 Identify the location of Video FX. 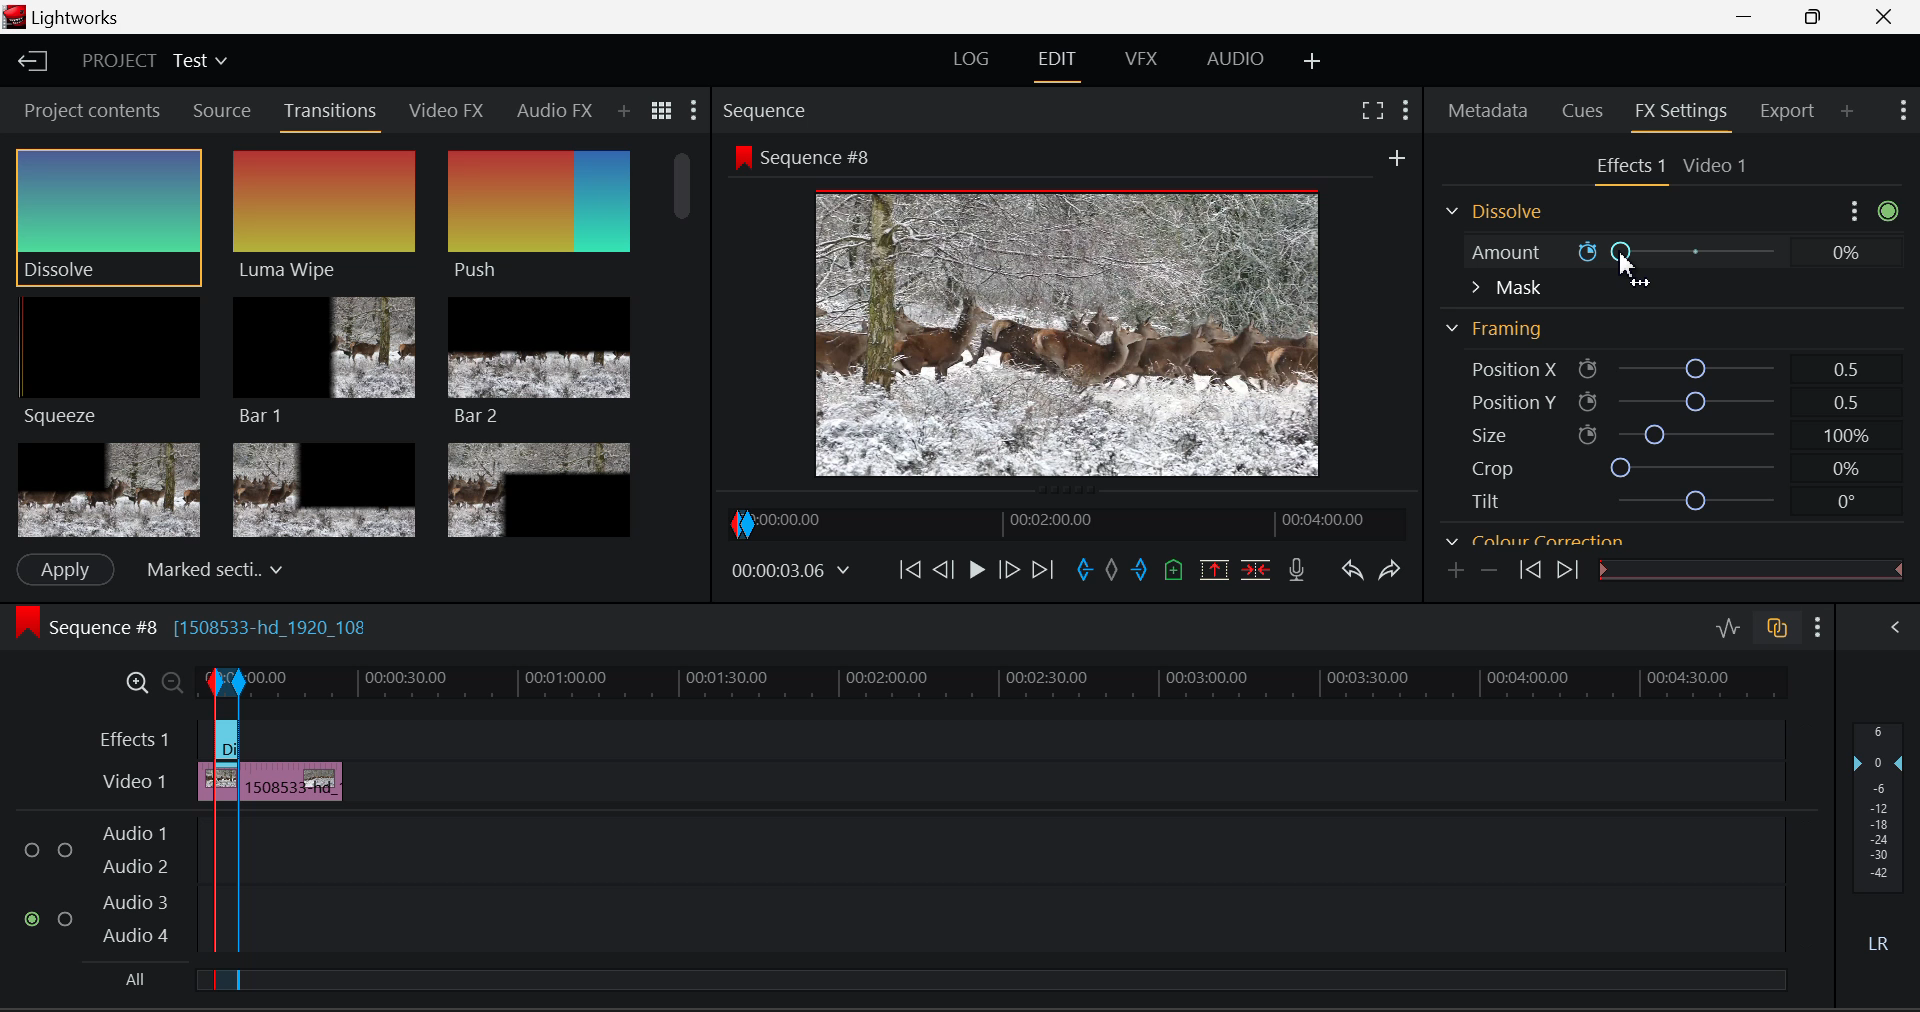
(448, 113).